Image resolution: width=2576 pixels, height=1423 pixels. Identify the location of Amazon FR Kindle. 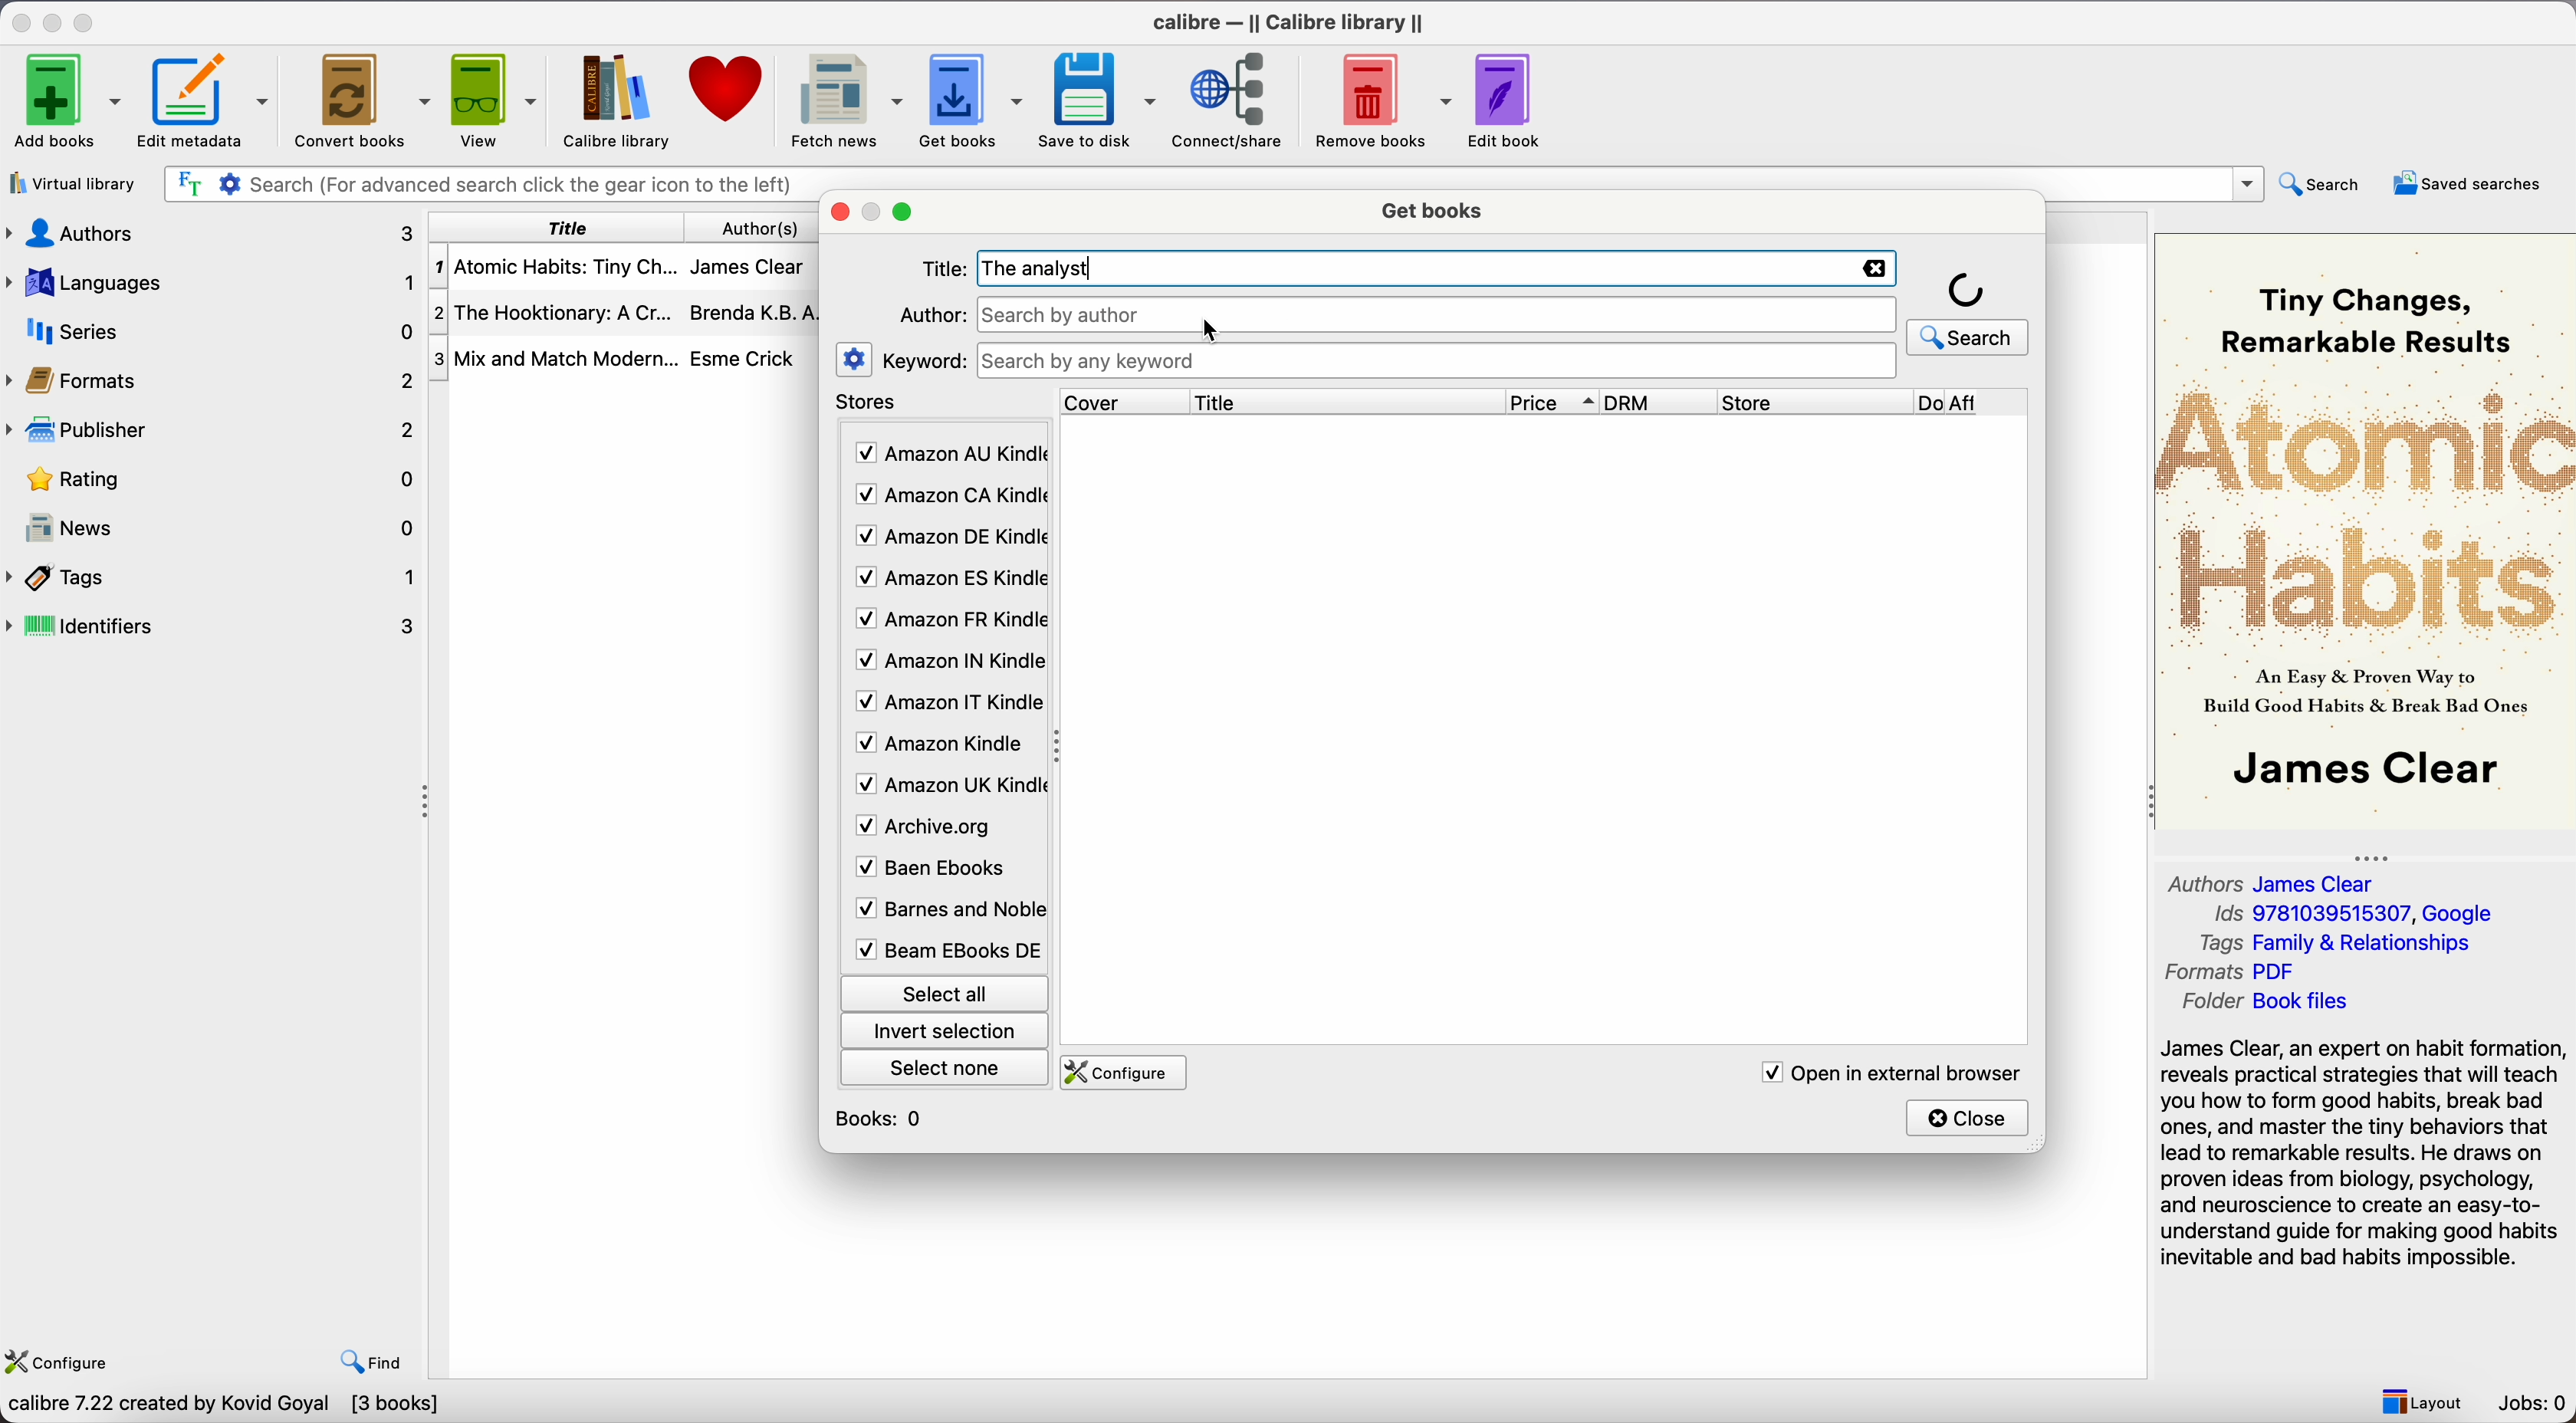
(947, 623).